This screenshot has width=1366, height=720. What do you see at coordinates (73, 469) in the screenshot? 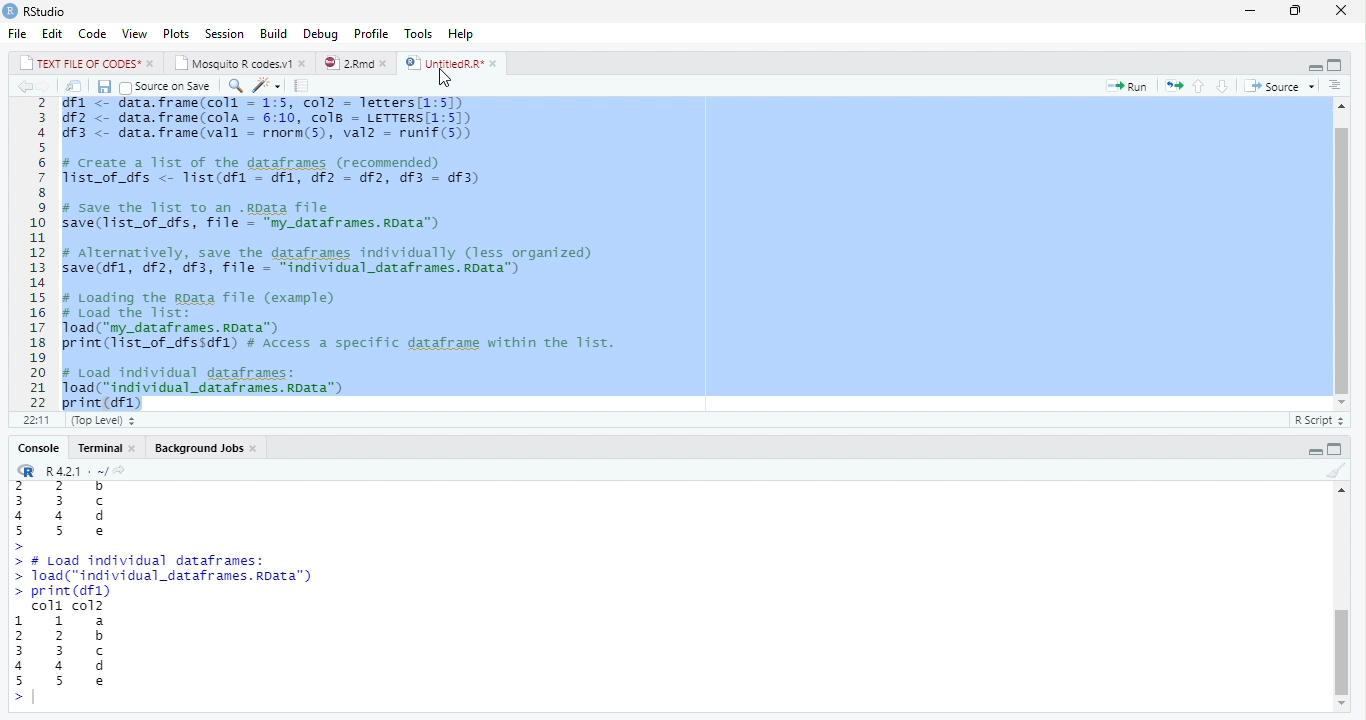
I see `R 4.2.1 - ~/` at bounding box center [73, 469].